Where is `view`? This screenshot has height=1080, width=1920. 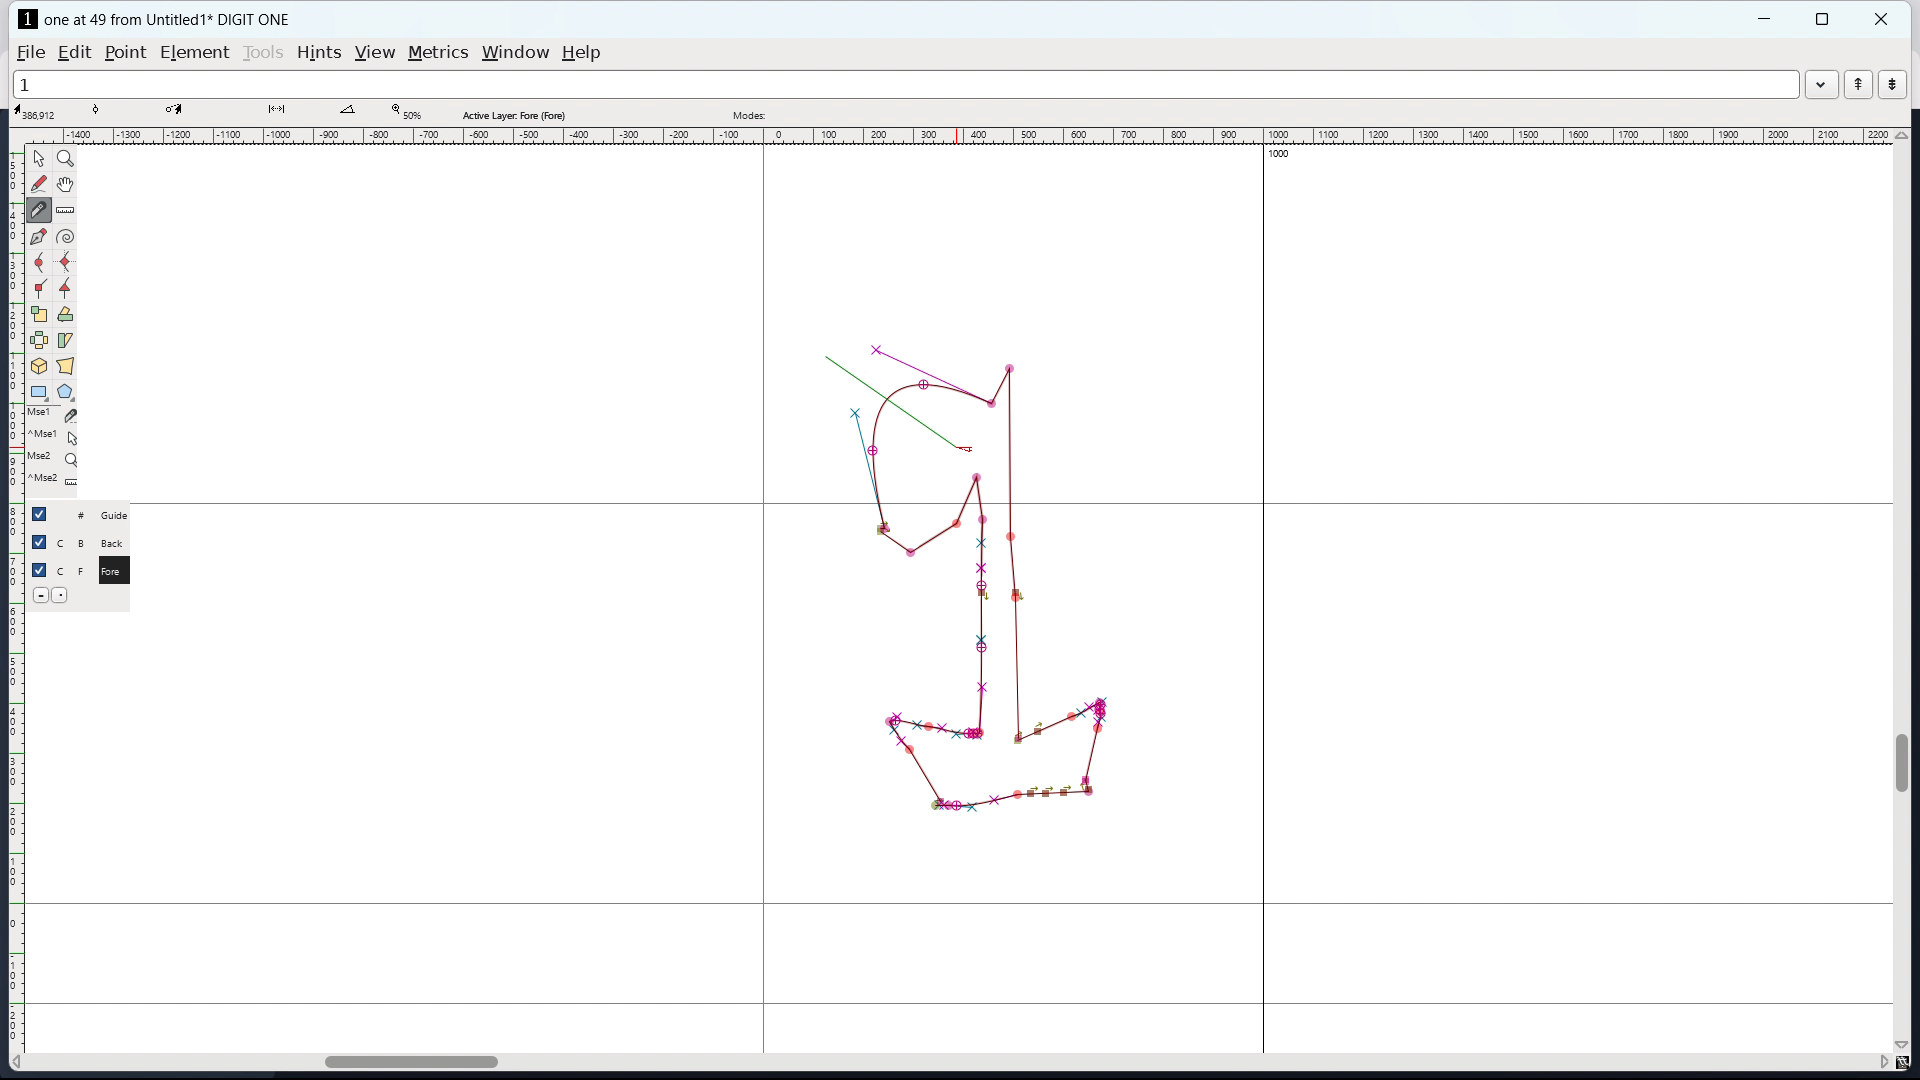 view is located at coordinates (374, 53).